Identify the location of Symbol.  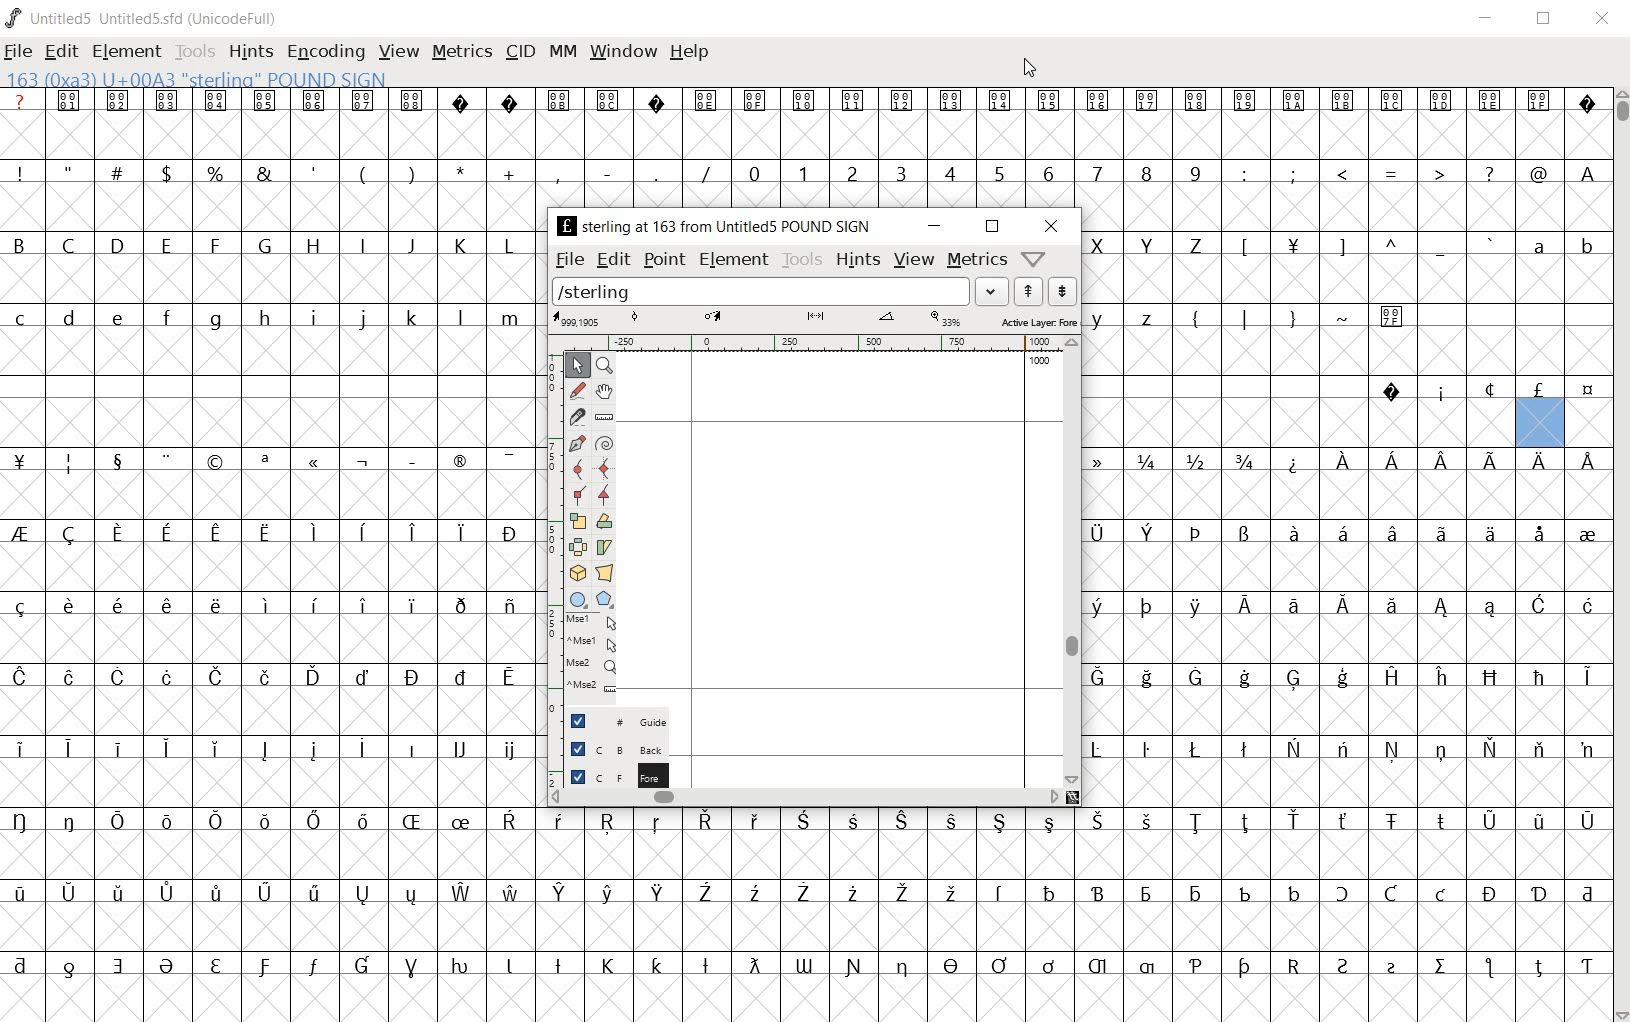
(264, 675).